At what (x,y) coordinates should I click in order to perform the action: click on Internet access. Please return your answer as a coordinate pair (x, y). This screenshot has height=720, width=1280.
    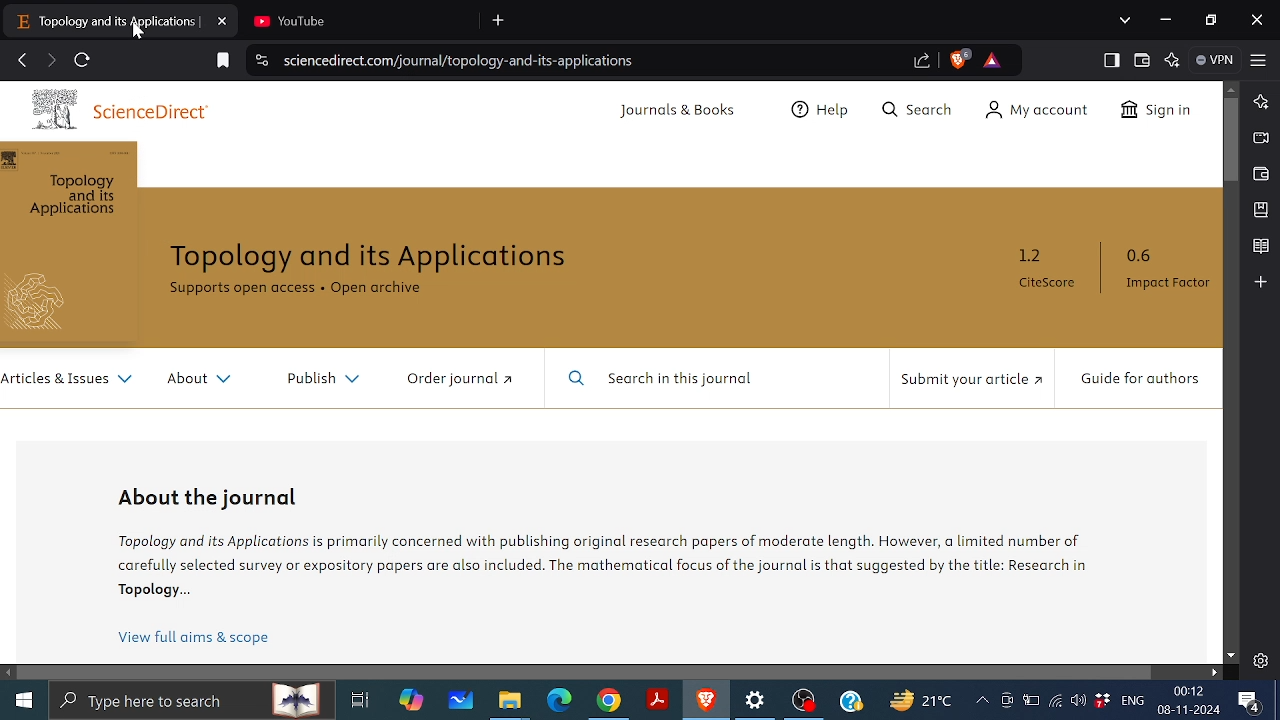
    Looking at the image, I should click on (1054, 700).